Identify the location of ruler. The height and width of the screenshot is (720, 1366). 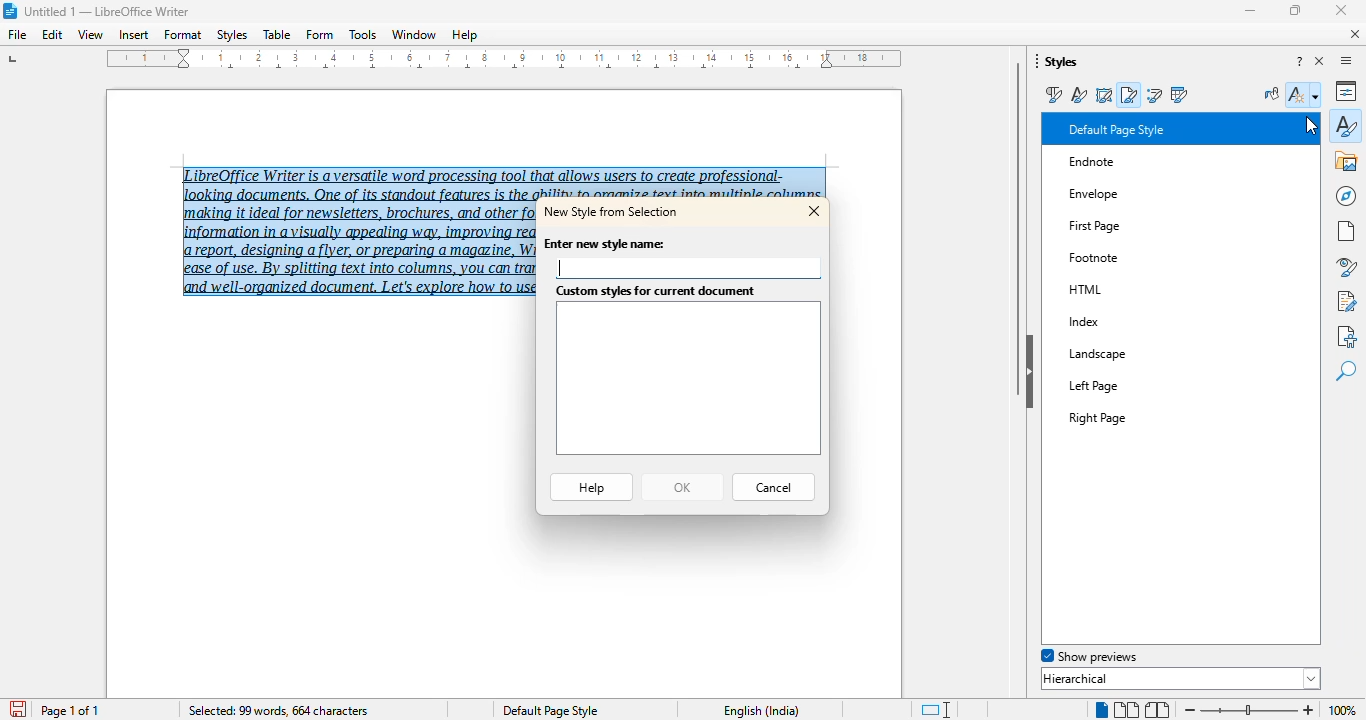
(508, 62).